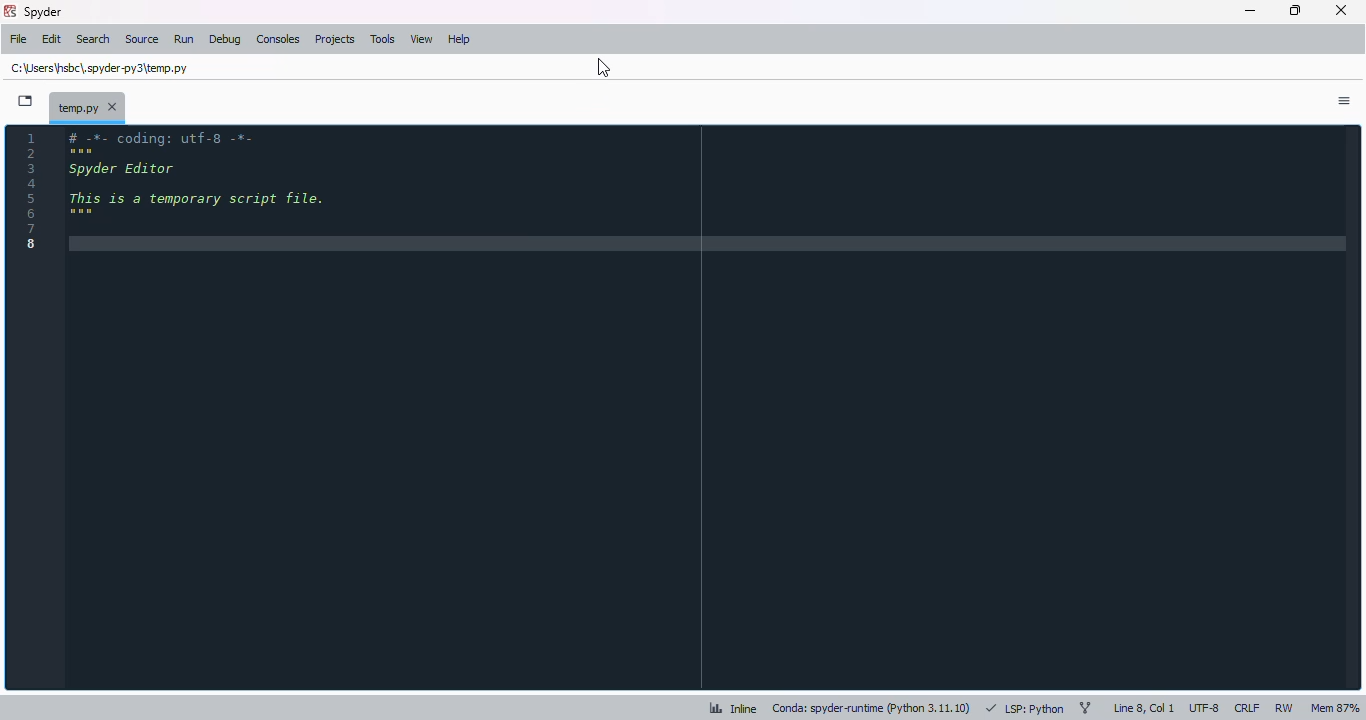 Image resolution: width=1366 pixels, height=720 pixels. I want to click on analytics, so click(717, 709).